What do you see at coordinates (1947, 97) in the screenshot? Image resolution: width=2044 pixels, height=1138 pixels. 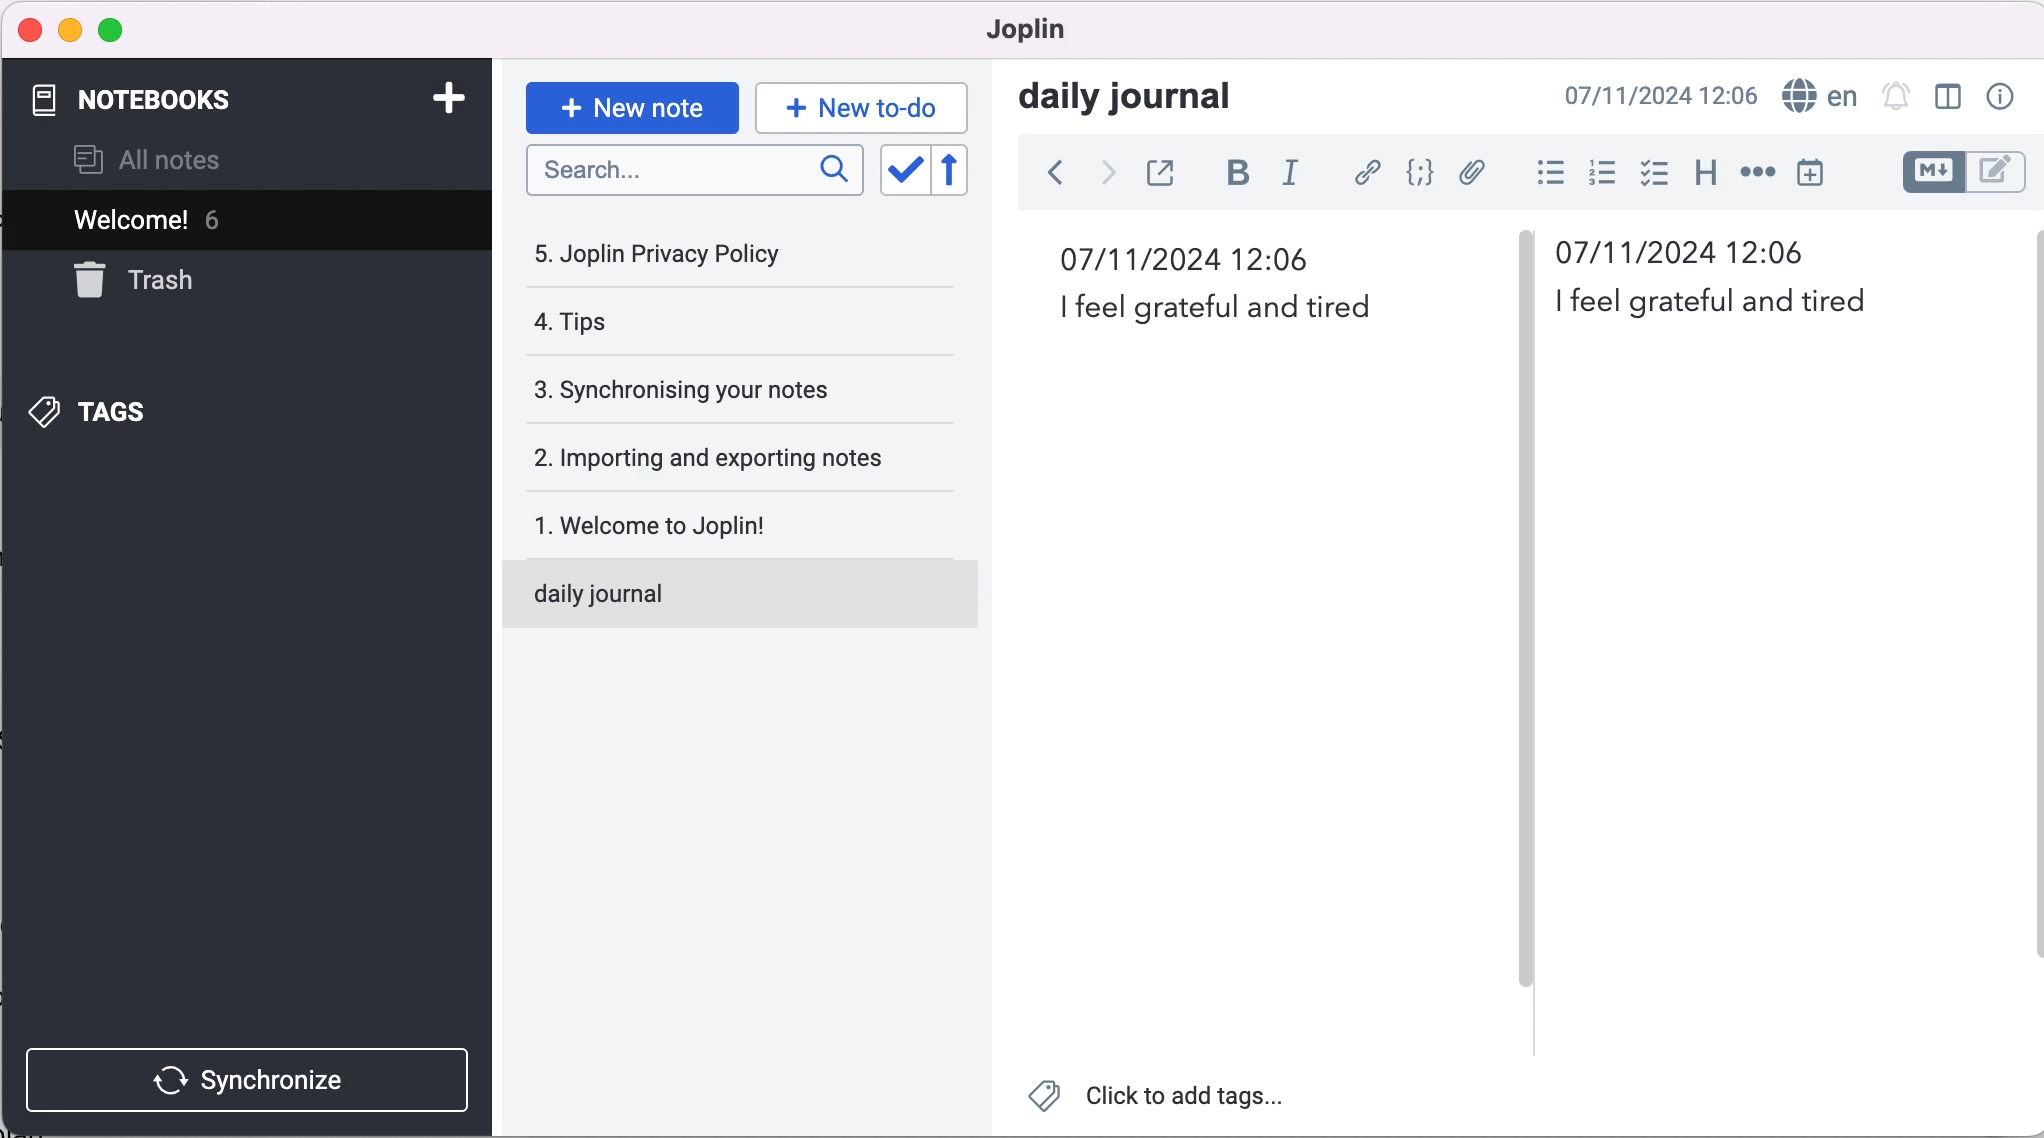 I see `toggle editor layout` at bounding box center [1947, 97].